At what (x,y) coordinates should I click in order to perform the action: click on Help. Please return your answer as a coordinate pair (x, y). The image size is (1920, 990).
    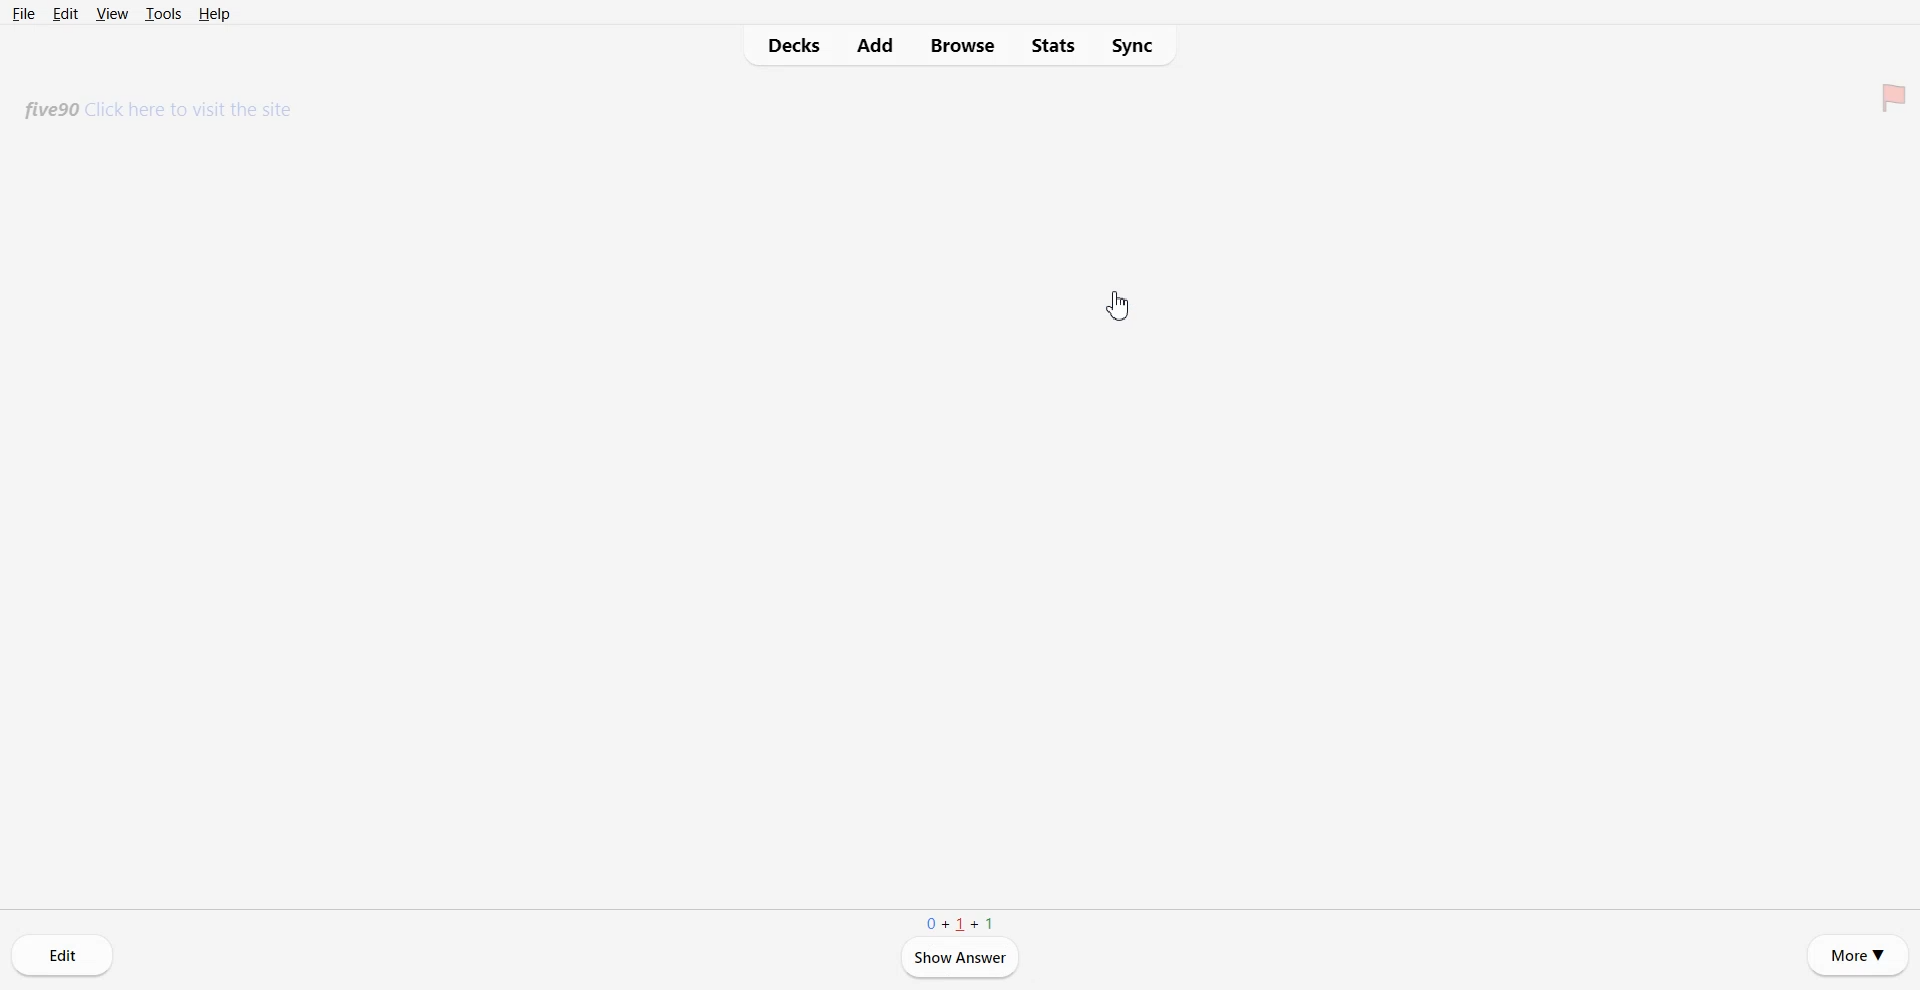
    Looking at the image, I should click on (213, 13).